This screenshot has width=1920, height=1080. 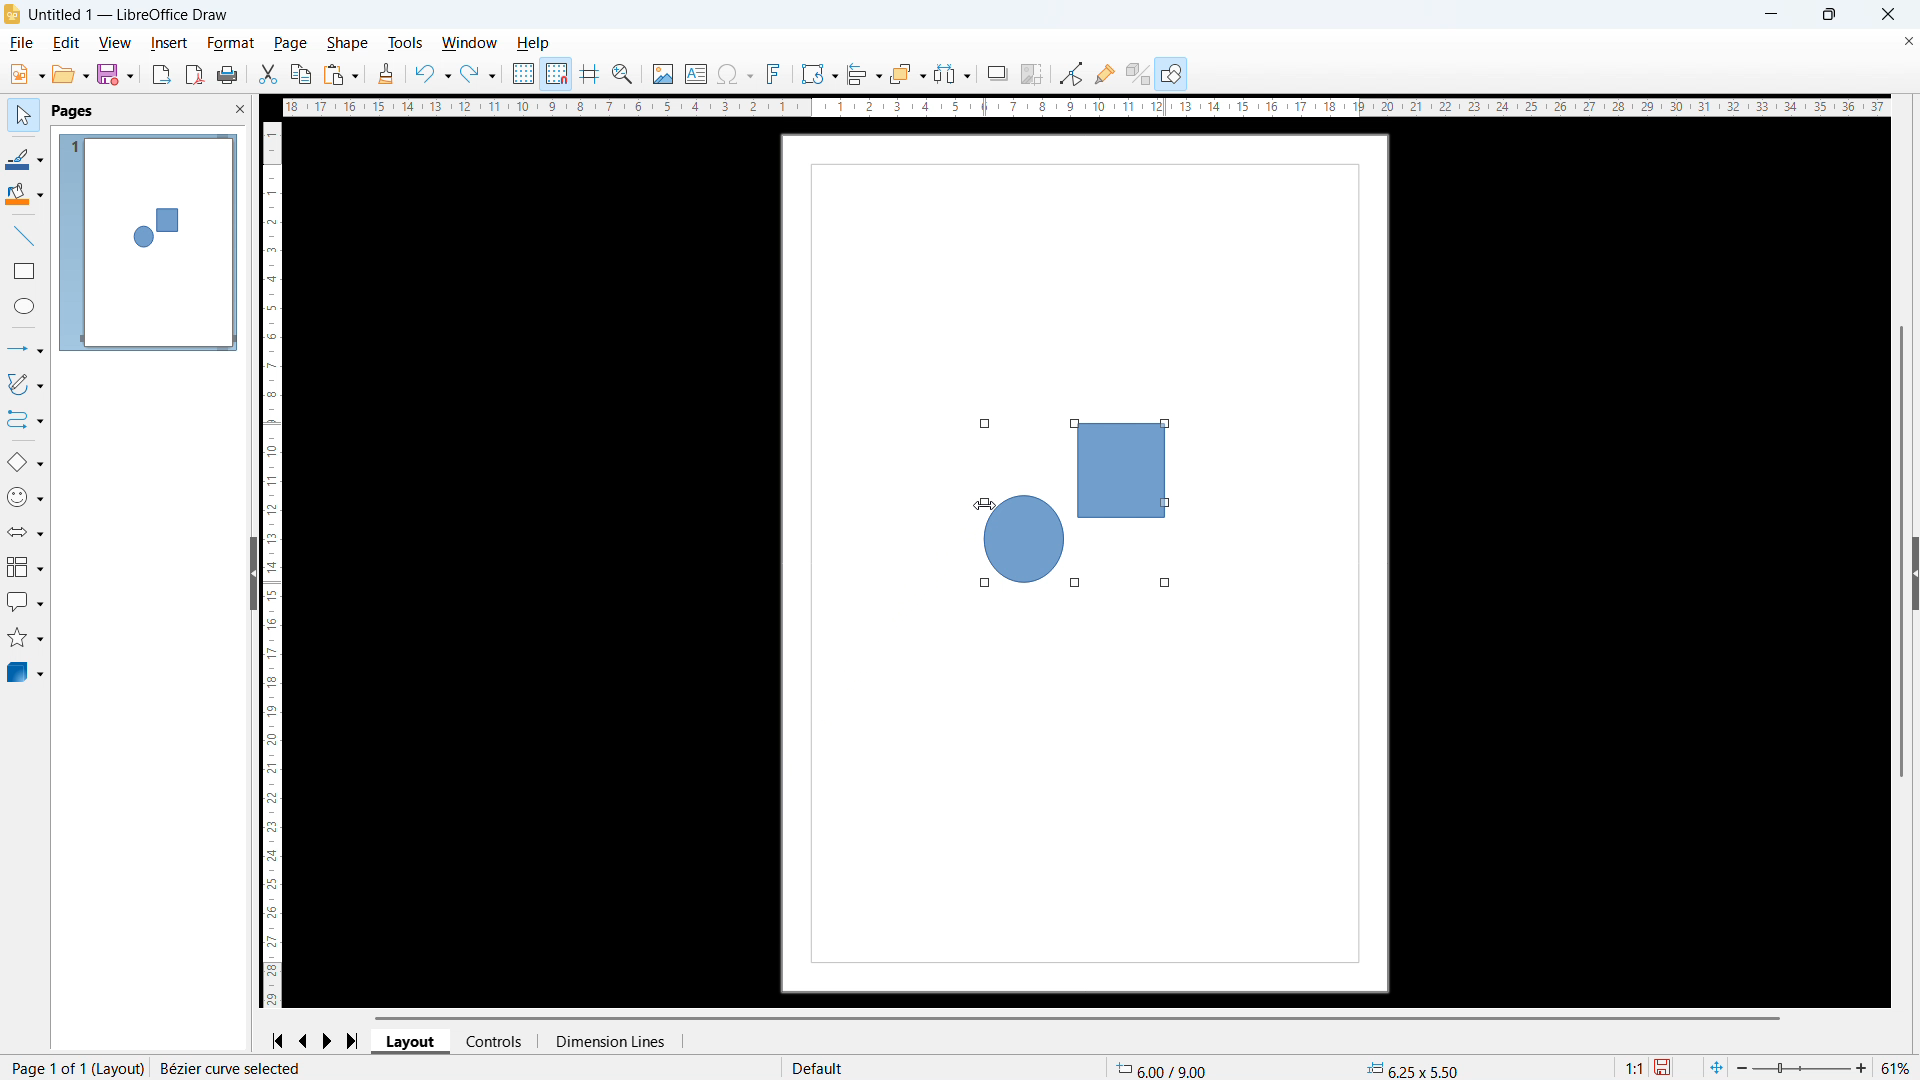 I want to click on Page display , so click(x=149, y=243).